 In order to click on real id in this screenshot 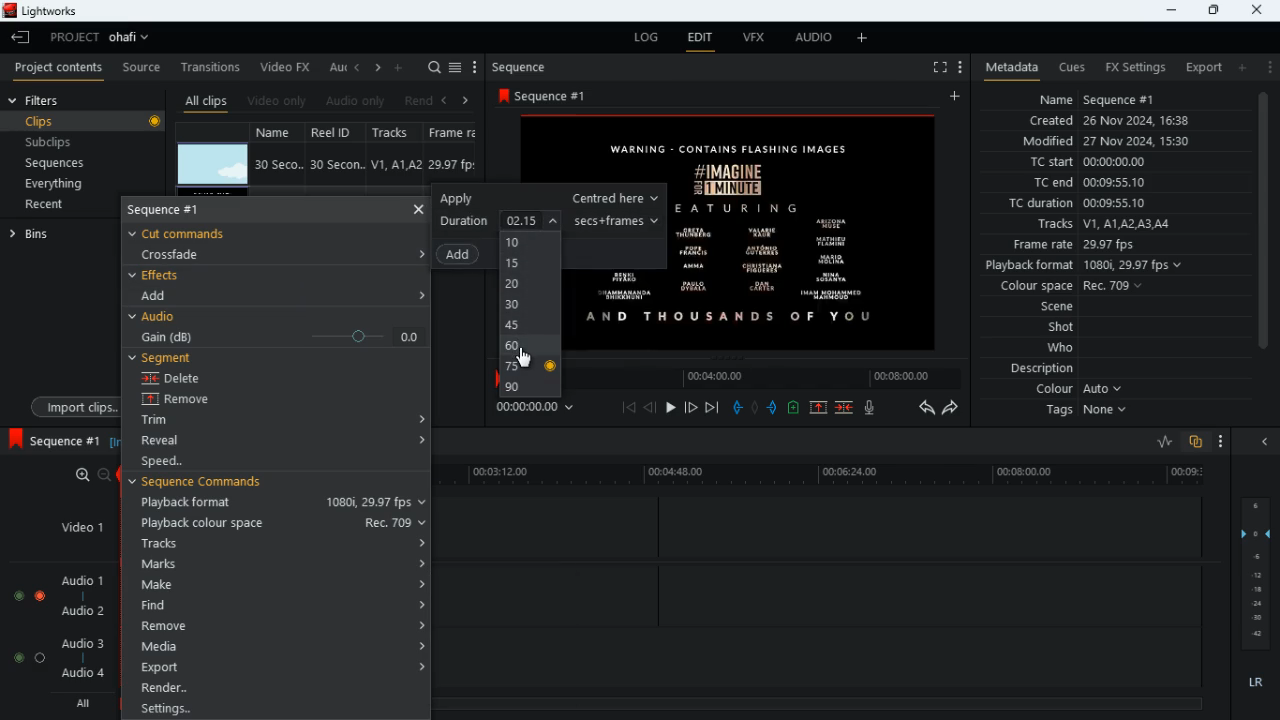, I will do `click(338, 132)`.